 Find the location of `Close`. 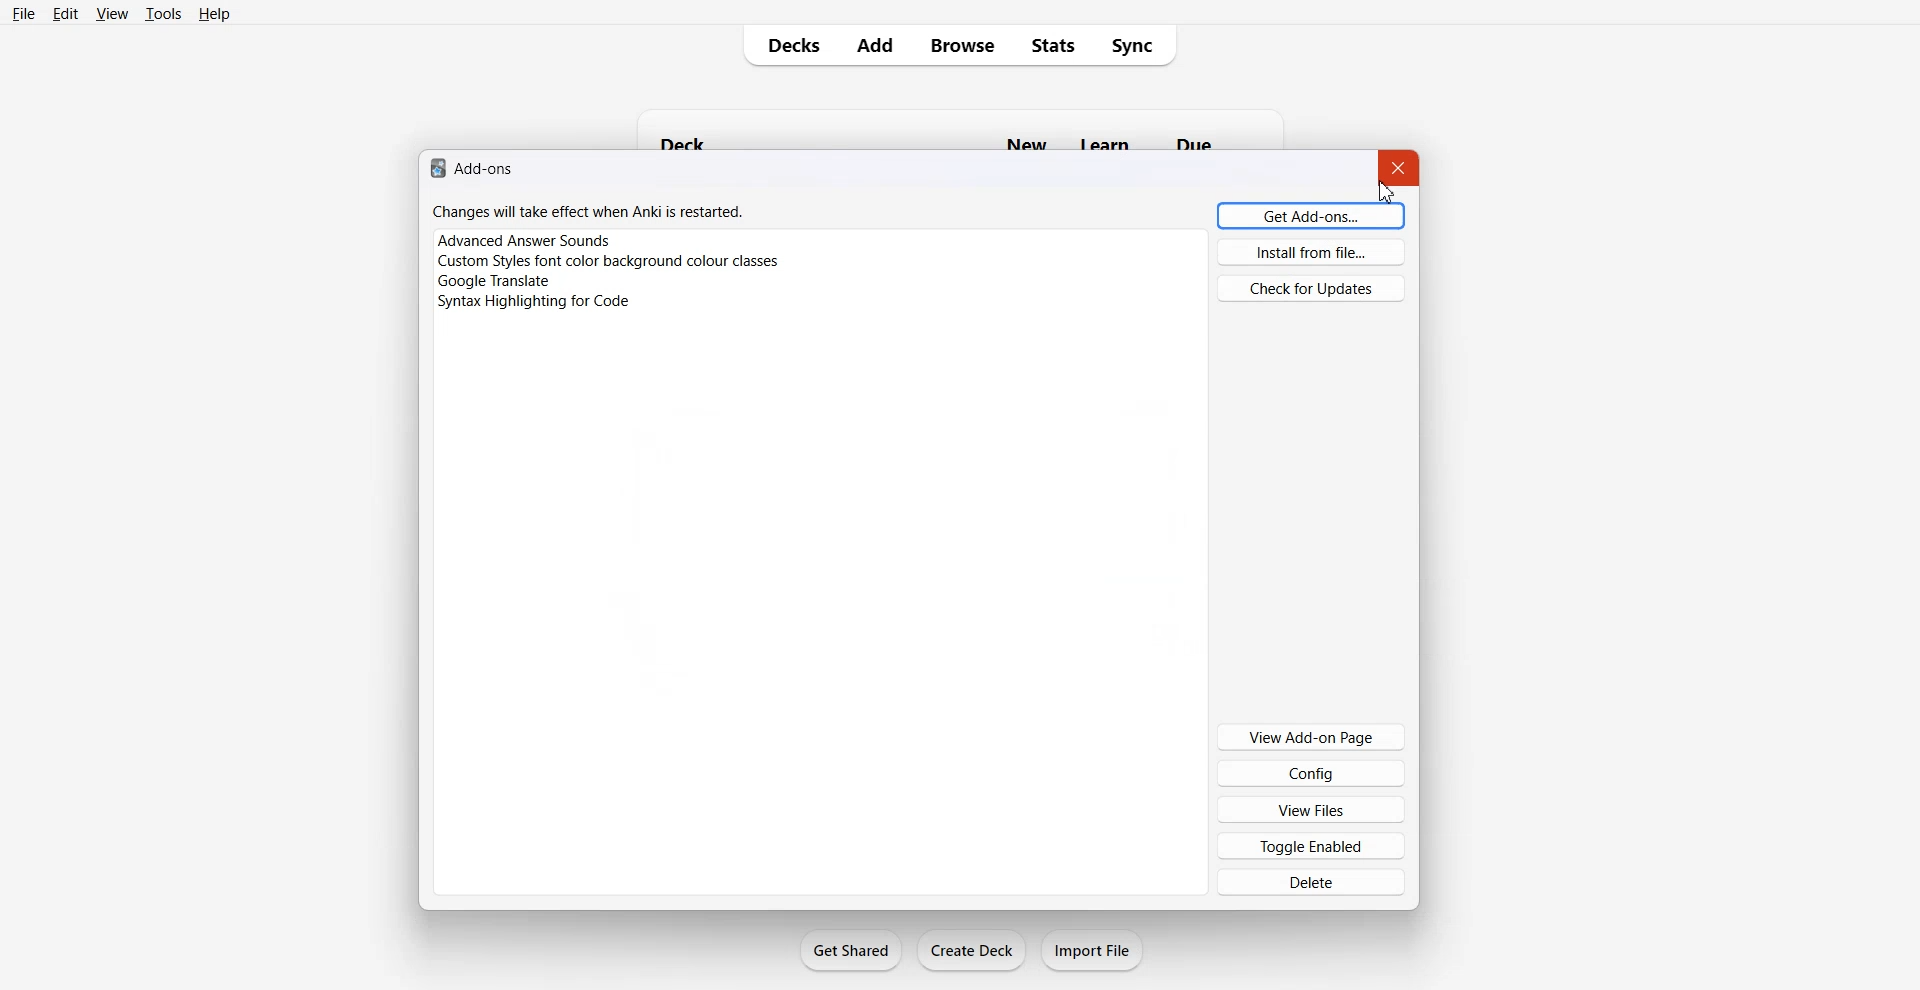

Close is located at coordinates (1400, 168).